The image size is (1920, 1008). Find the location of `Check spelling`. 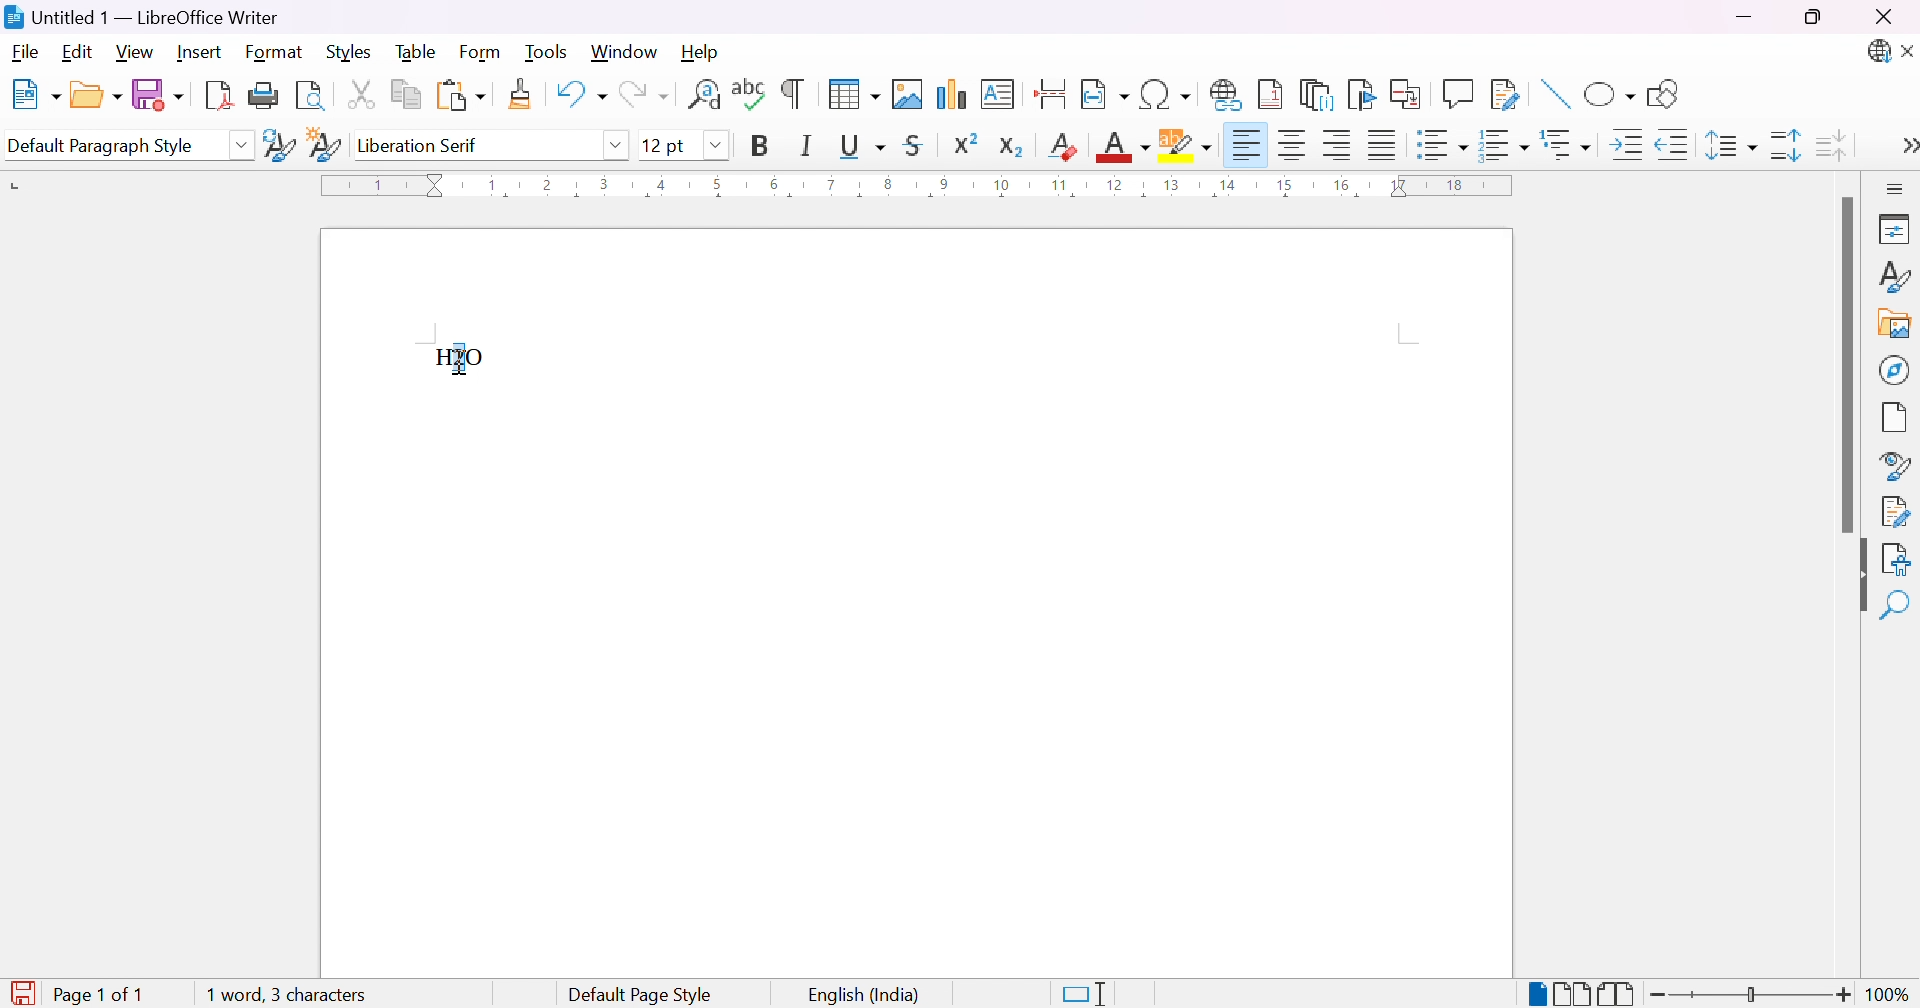

Check spelling is located at coordinates (751, 94).